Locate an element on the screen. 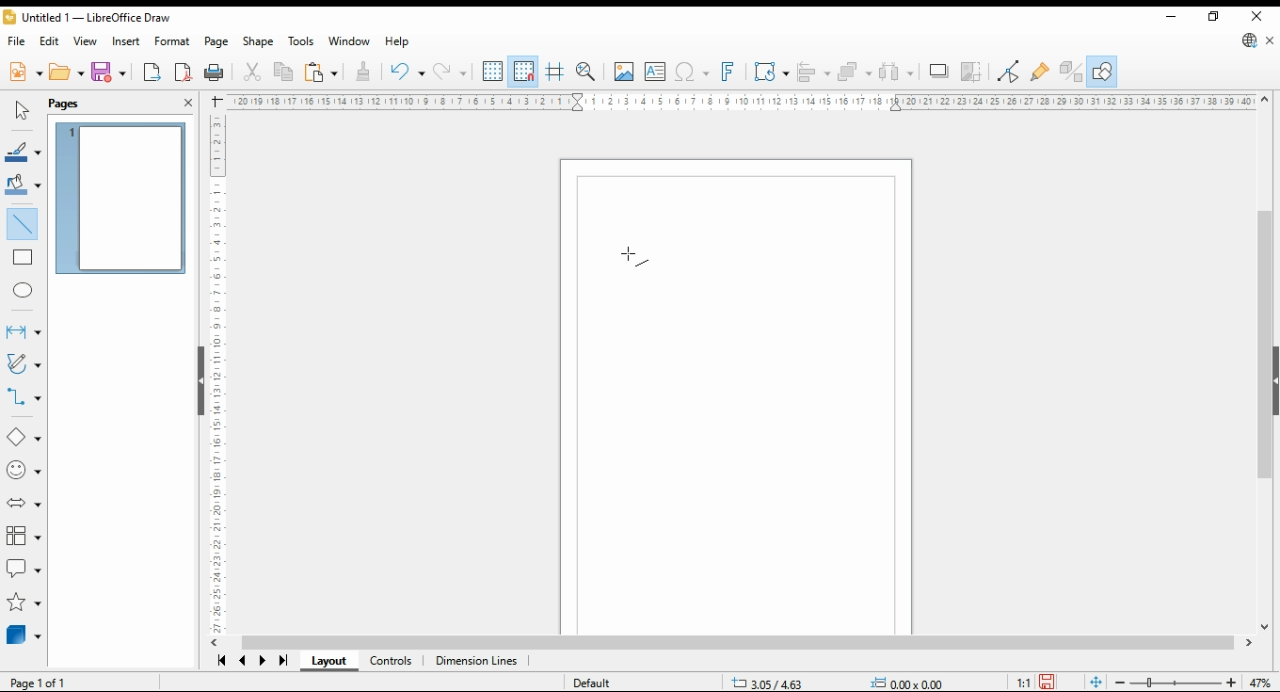 The height and width of the screenshot is (692, 1280). curves and polygons is located at coordinates (22, 365).